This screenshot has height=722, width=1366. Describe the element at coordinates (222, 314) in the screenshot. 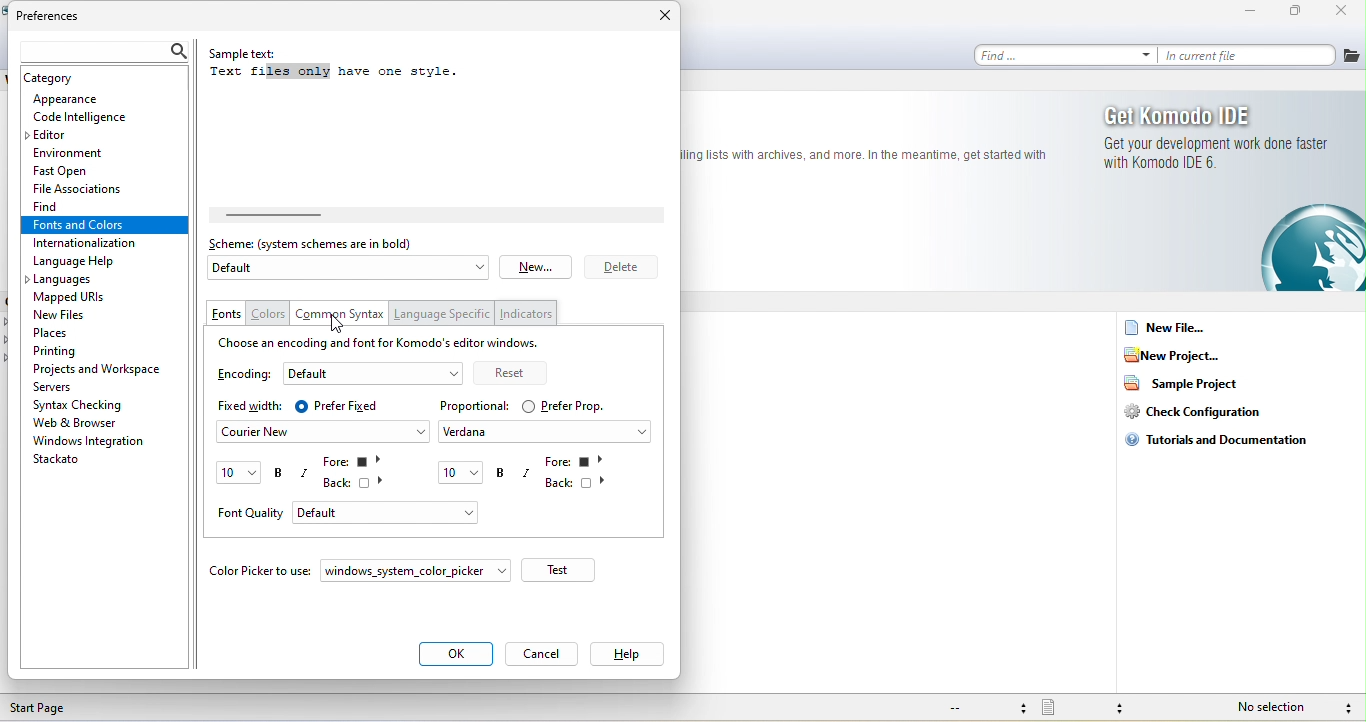

I see `fonts` at that location.